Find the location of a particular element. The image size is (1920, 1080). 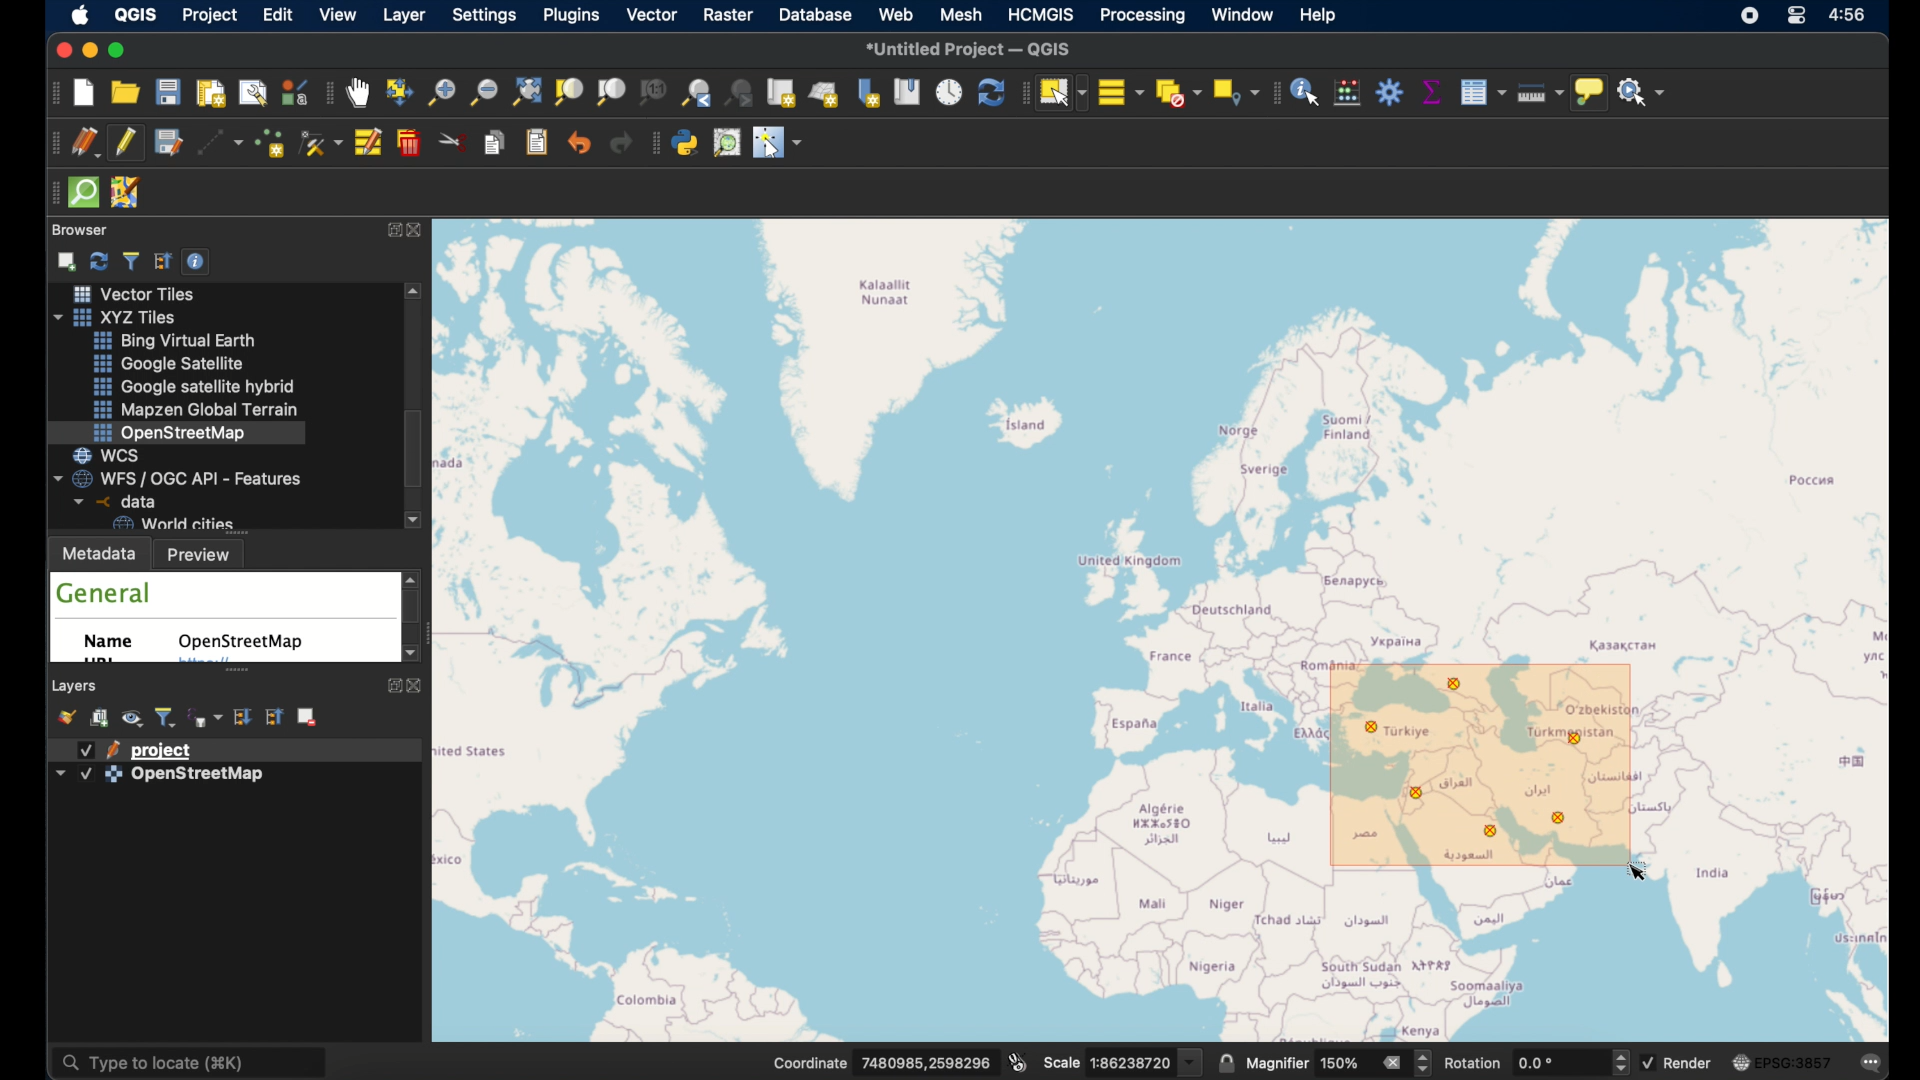

scroll down arrow is located at coordinates (415, 521).